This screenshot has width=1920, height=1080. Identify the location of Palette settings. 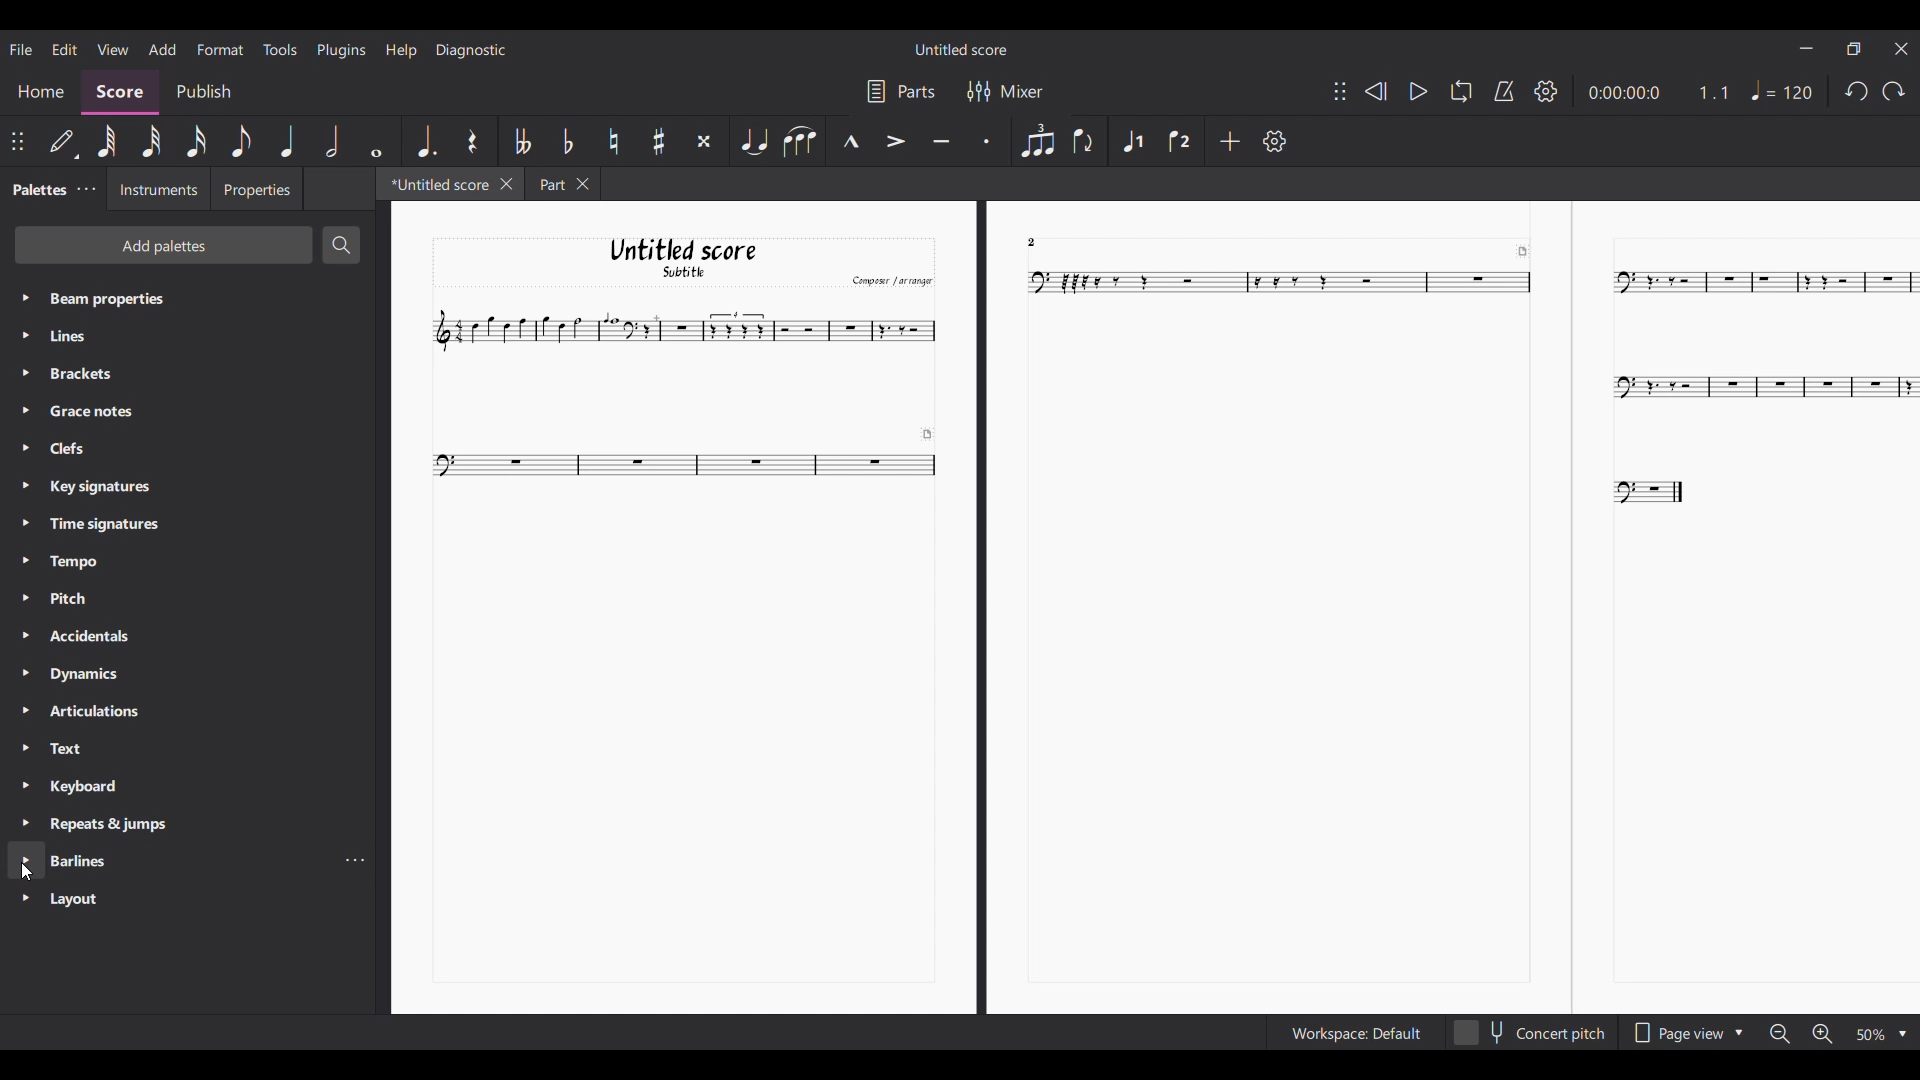
(90, 488).